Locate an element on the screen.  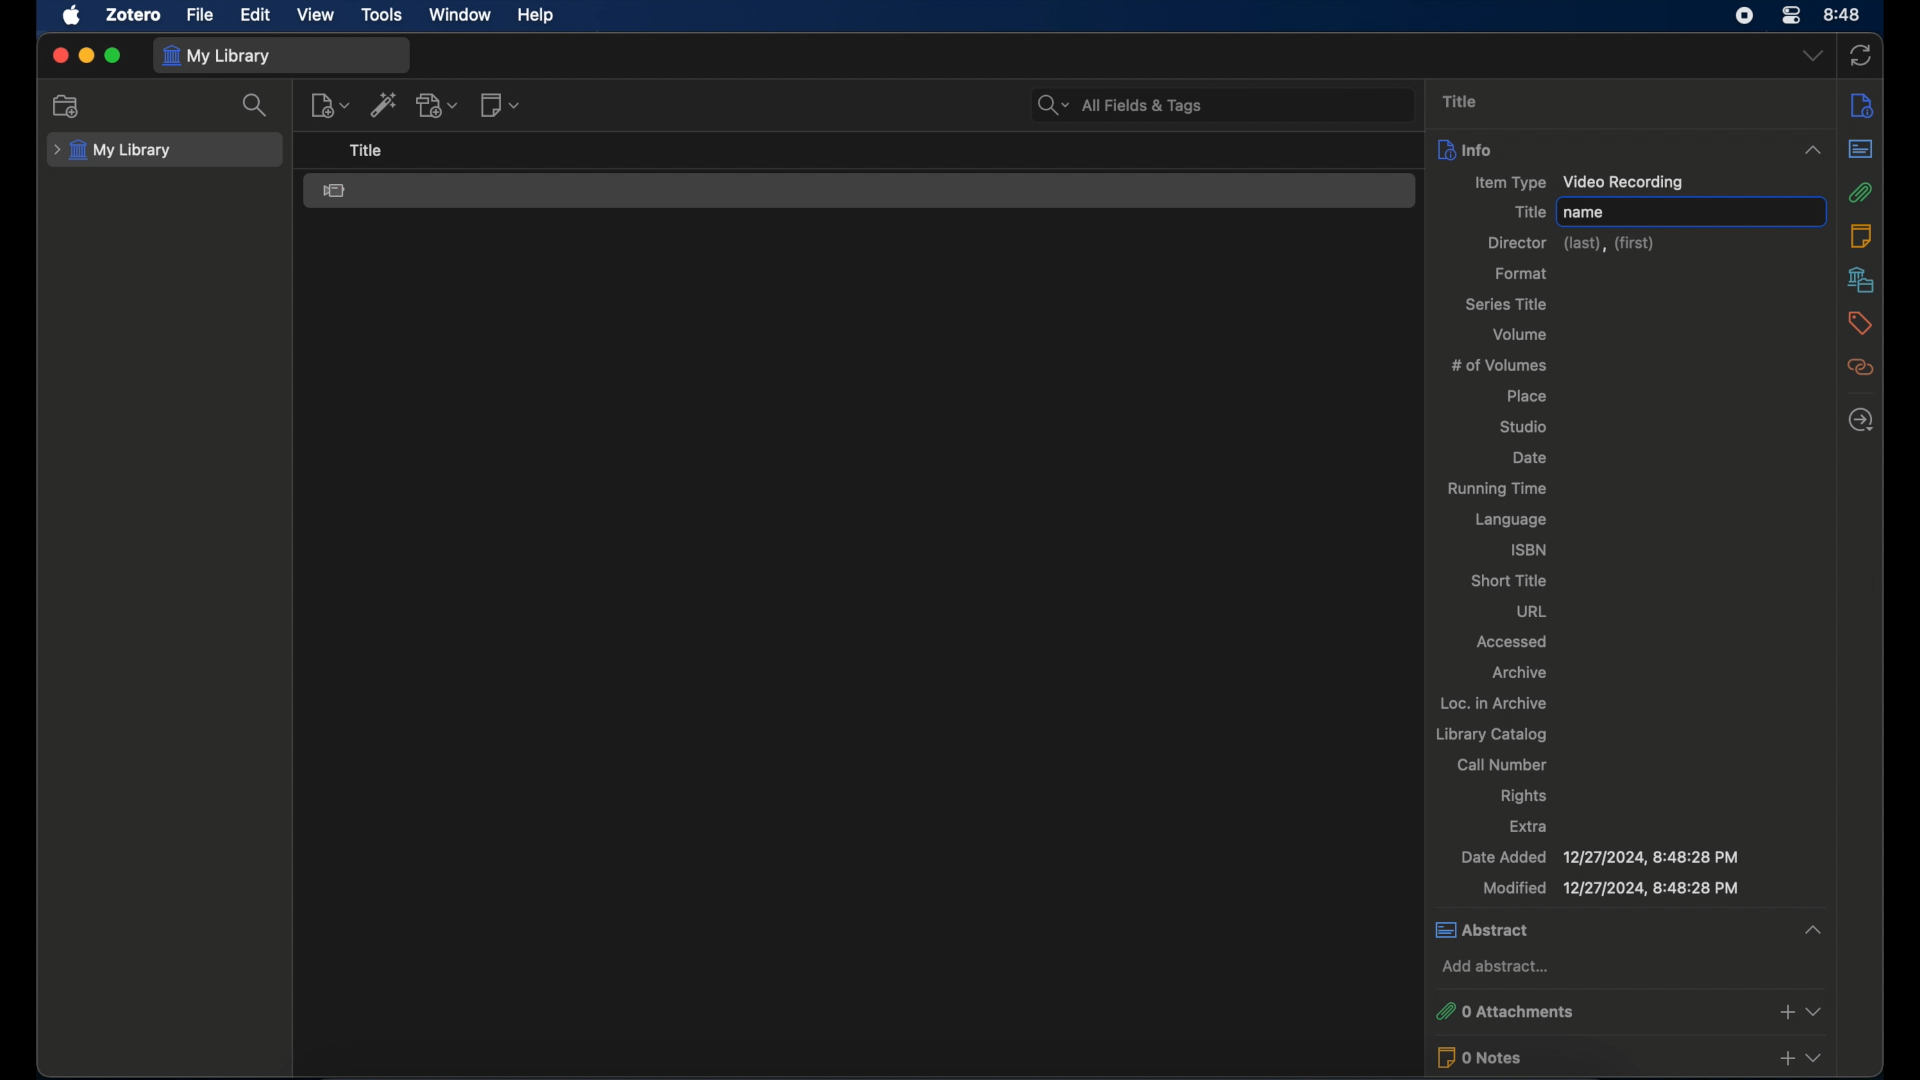
rl is located at coordinates (1532, 610).